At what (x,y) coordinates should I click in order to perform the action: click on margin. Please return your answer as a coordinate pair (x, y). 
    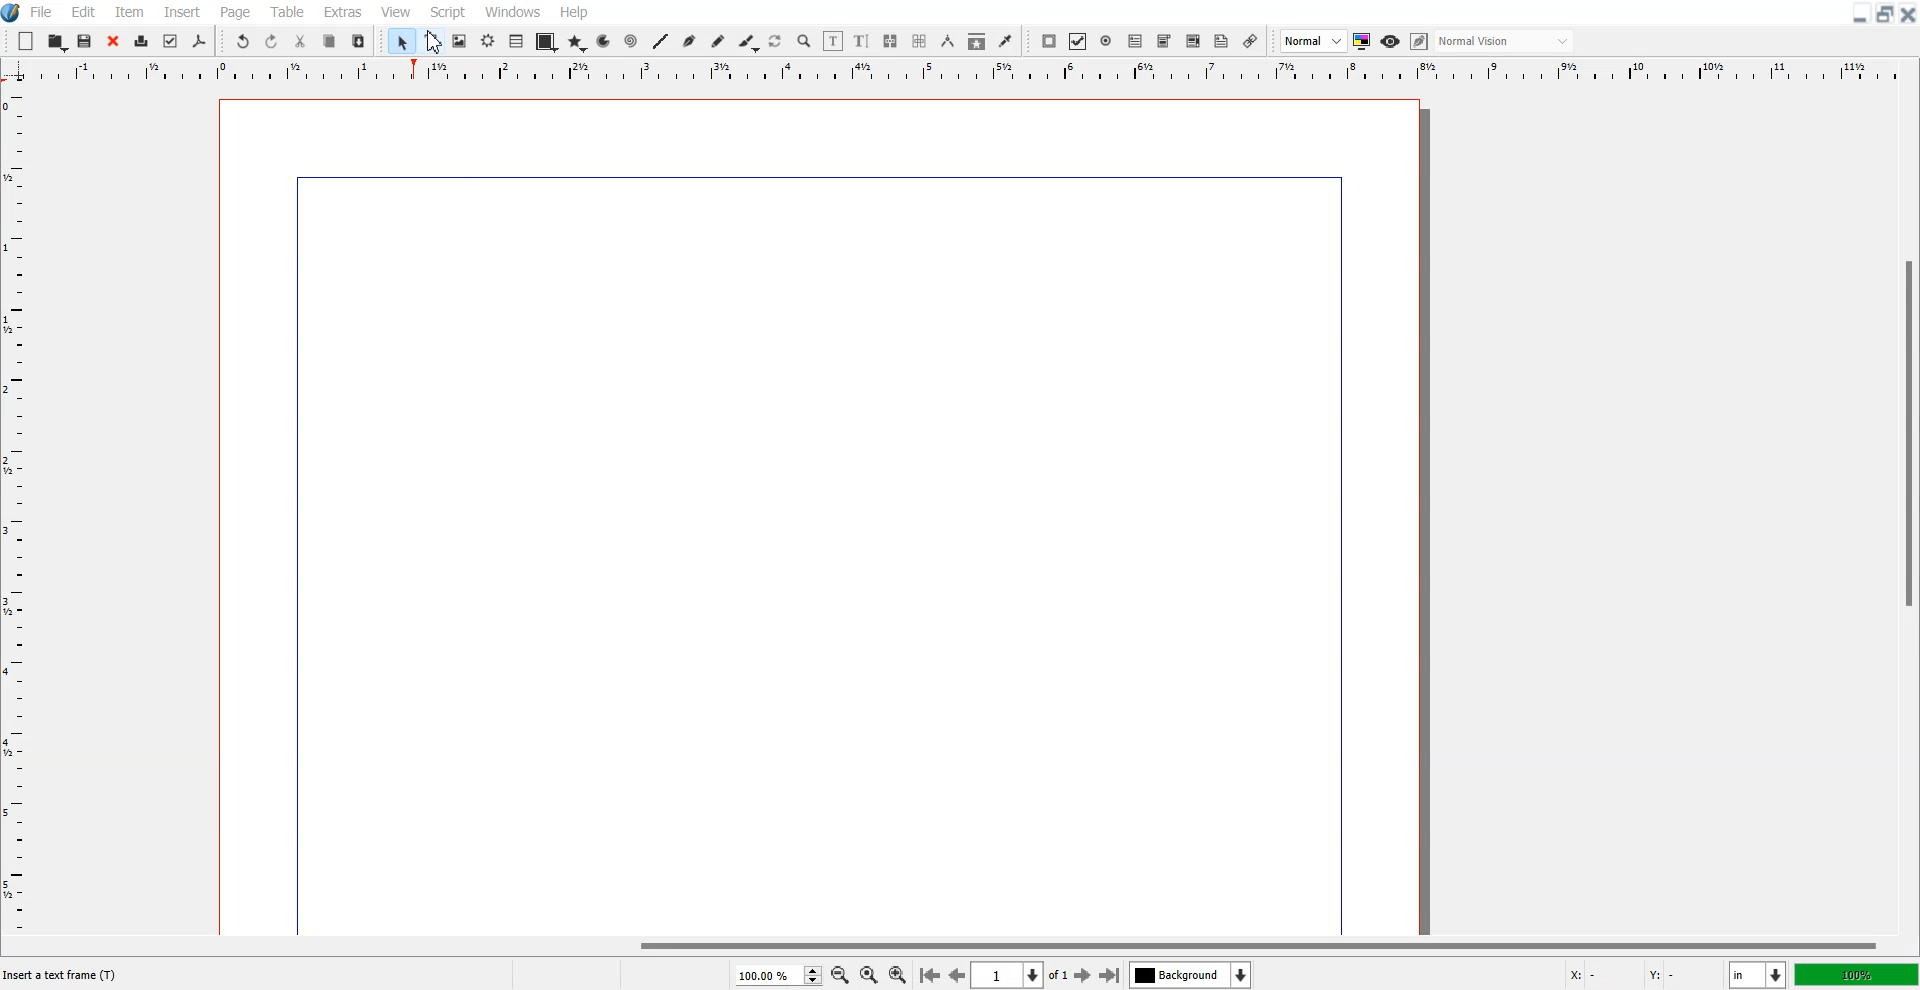
    Looking at the image, I should click on (1344, 552).